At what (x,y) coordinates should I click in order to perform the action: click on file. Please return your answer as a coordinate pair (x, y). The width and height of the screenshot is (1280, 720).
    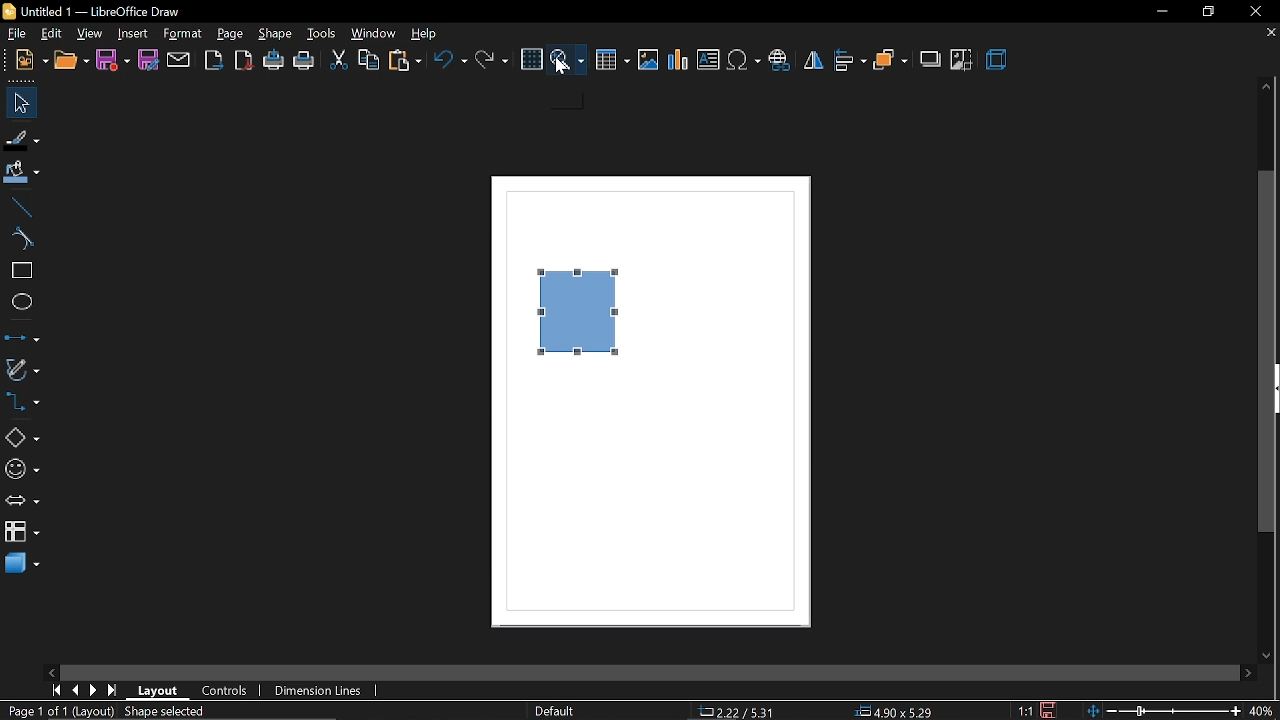
    Looking at the image, I should click on (14, 32).